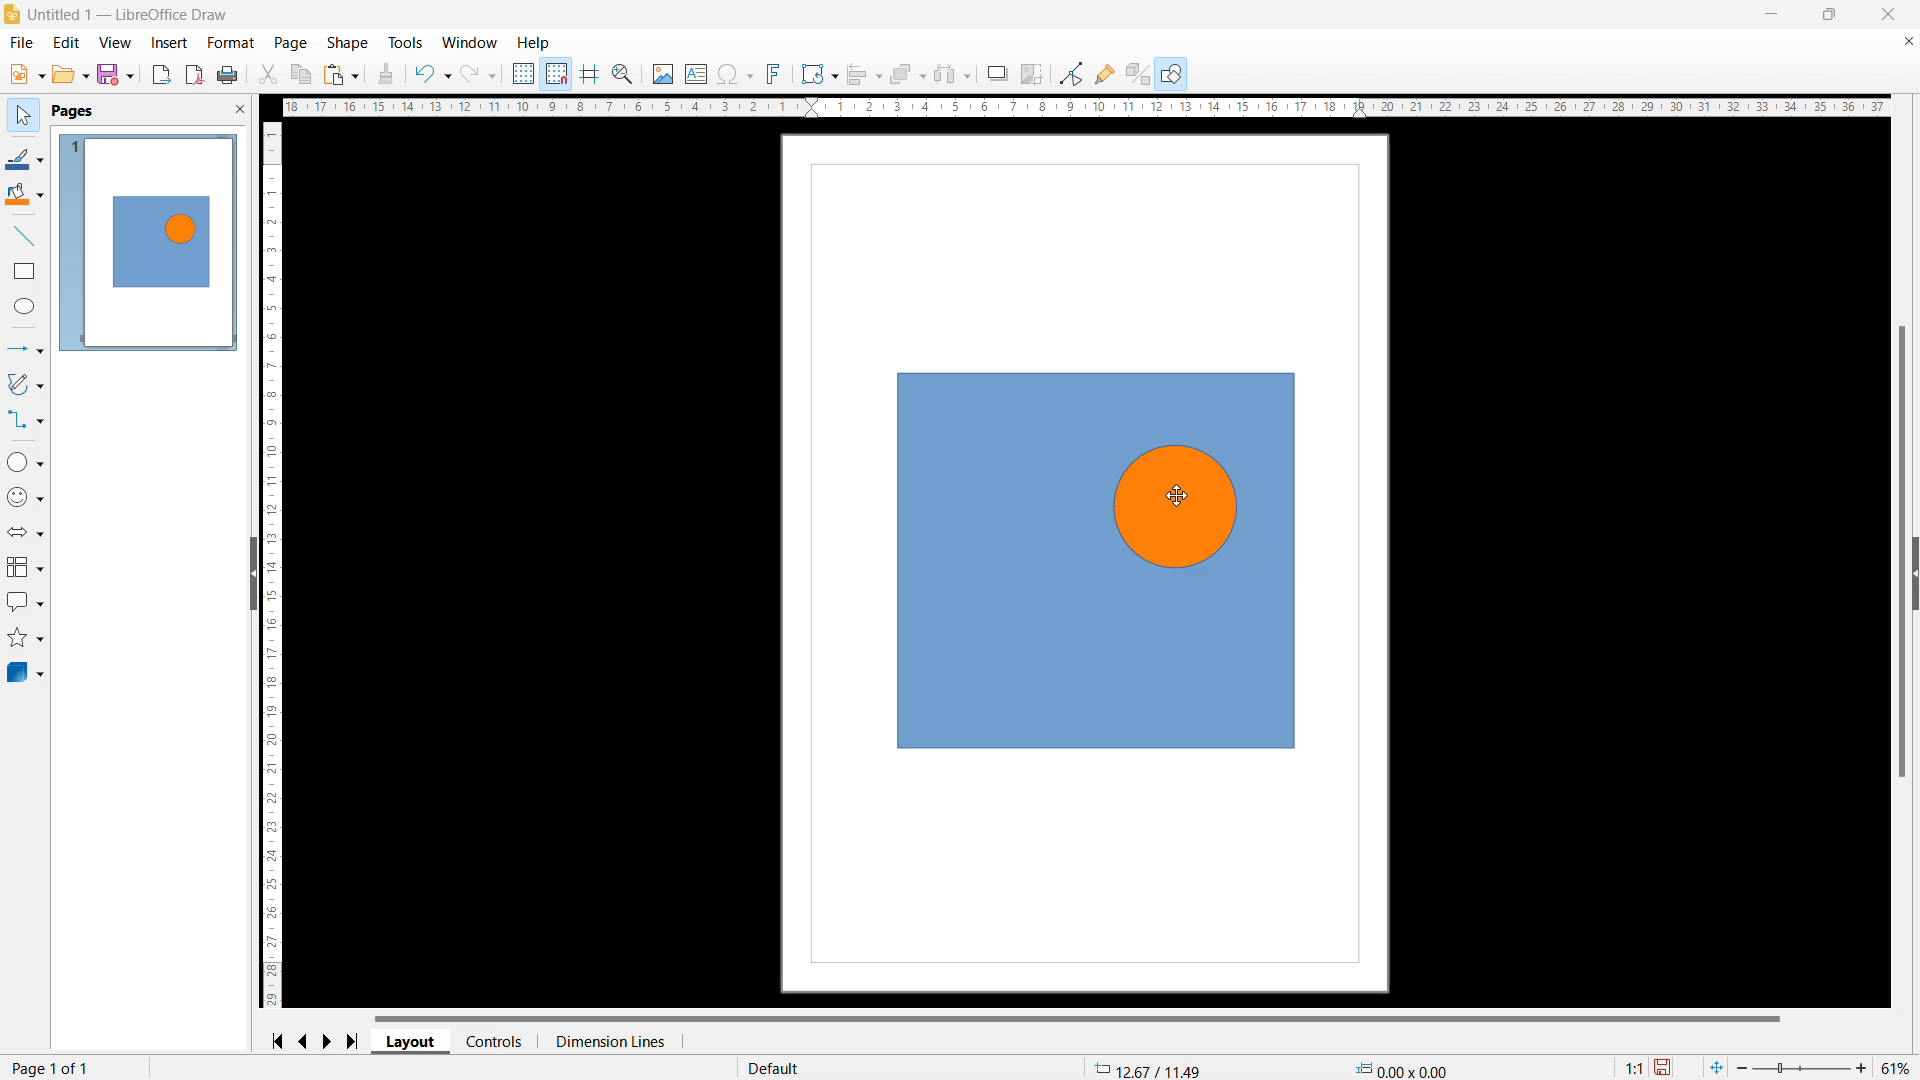 The width and height of the screenshot is (1920, 1080). I want to click on cursor, so click(1186, 501).